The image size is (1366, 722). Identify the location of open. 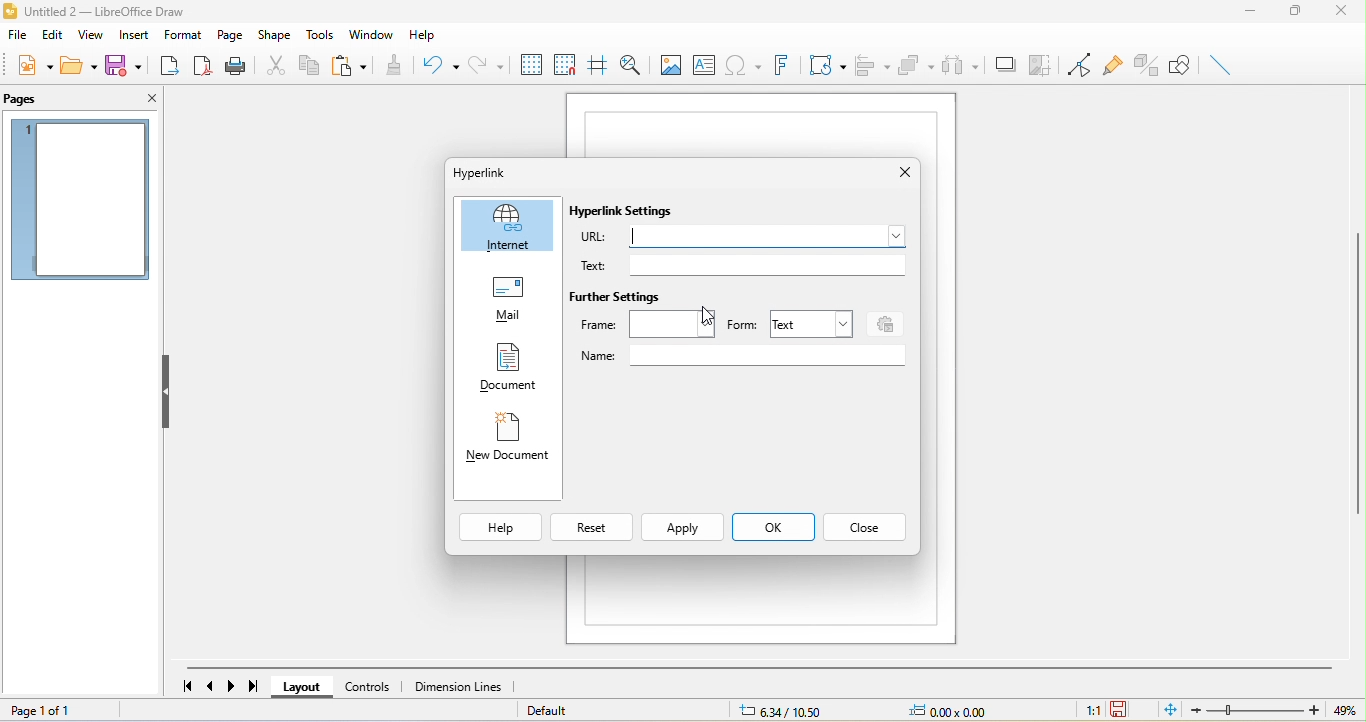
(77, 69).